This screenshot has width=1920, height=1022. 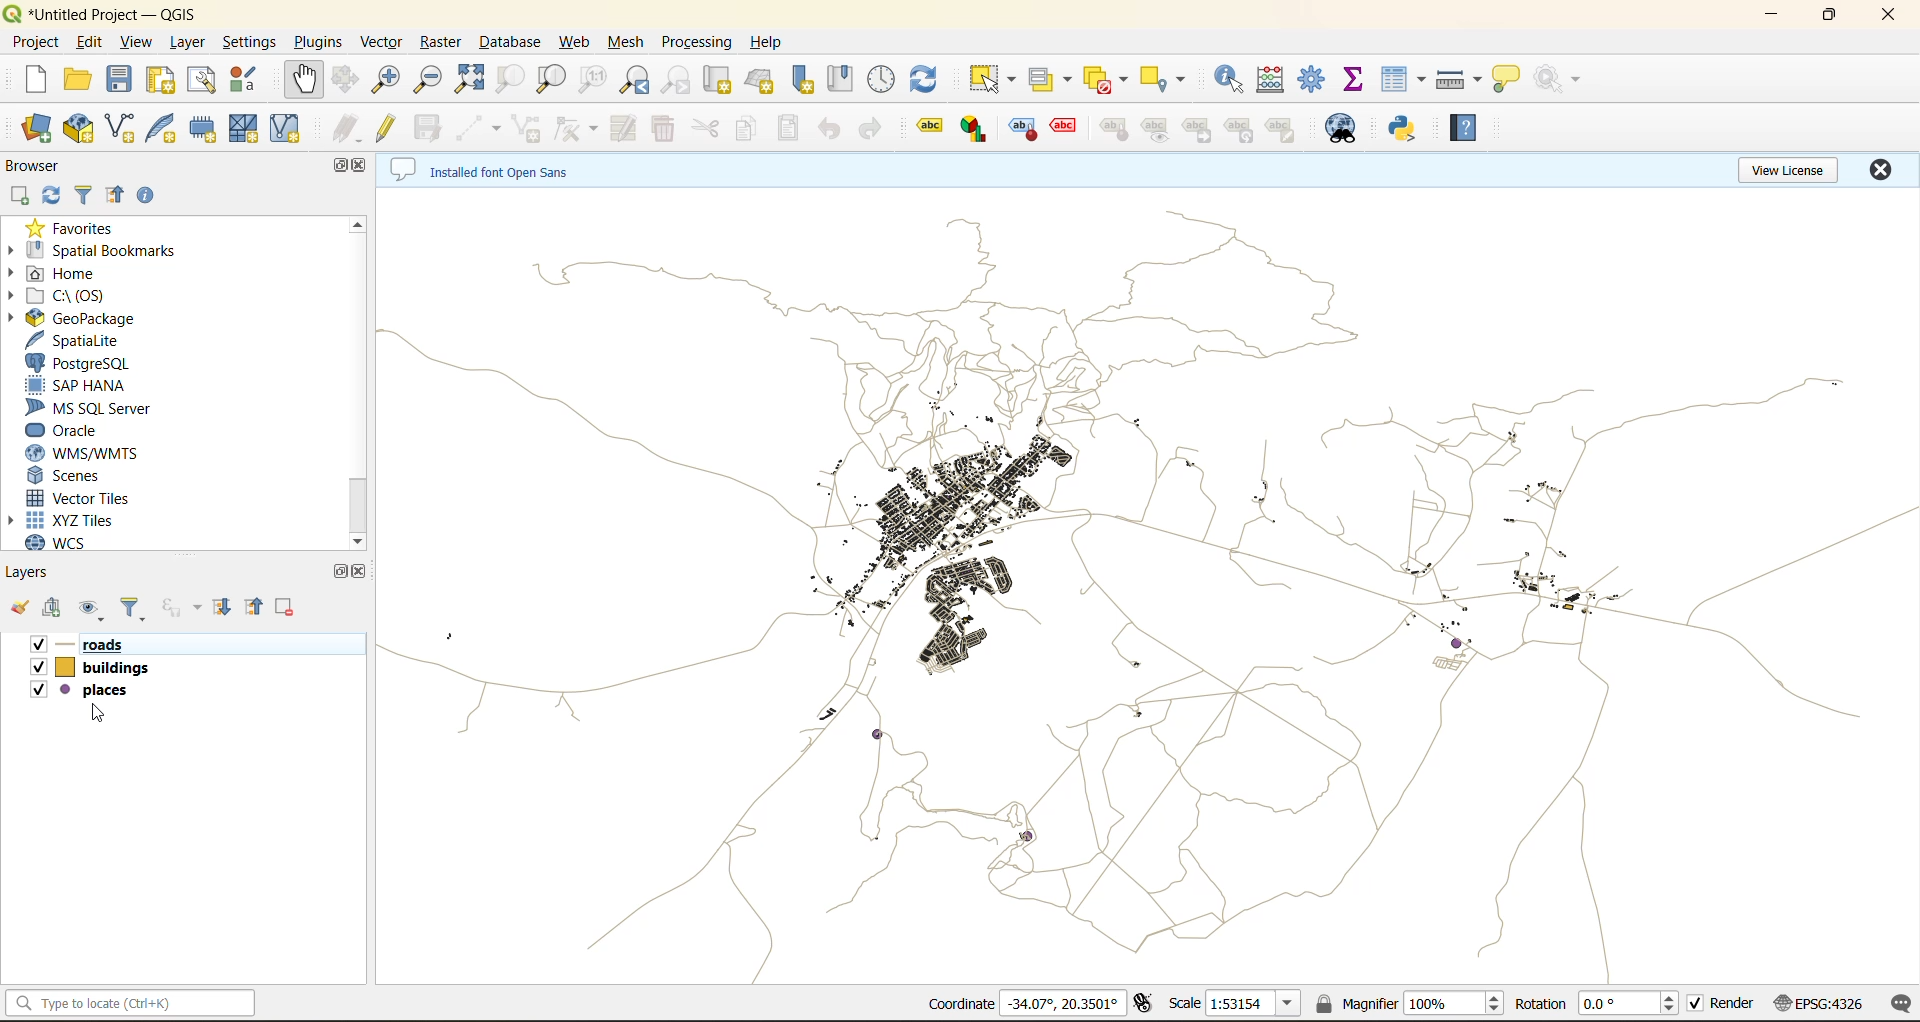 I want to click on statistical summary, so click(x=1357, y=82).